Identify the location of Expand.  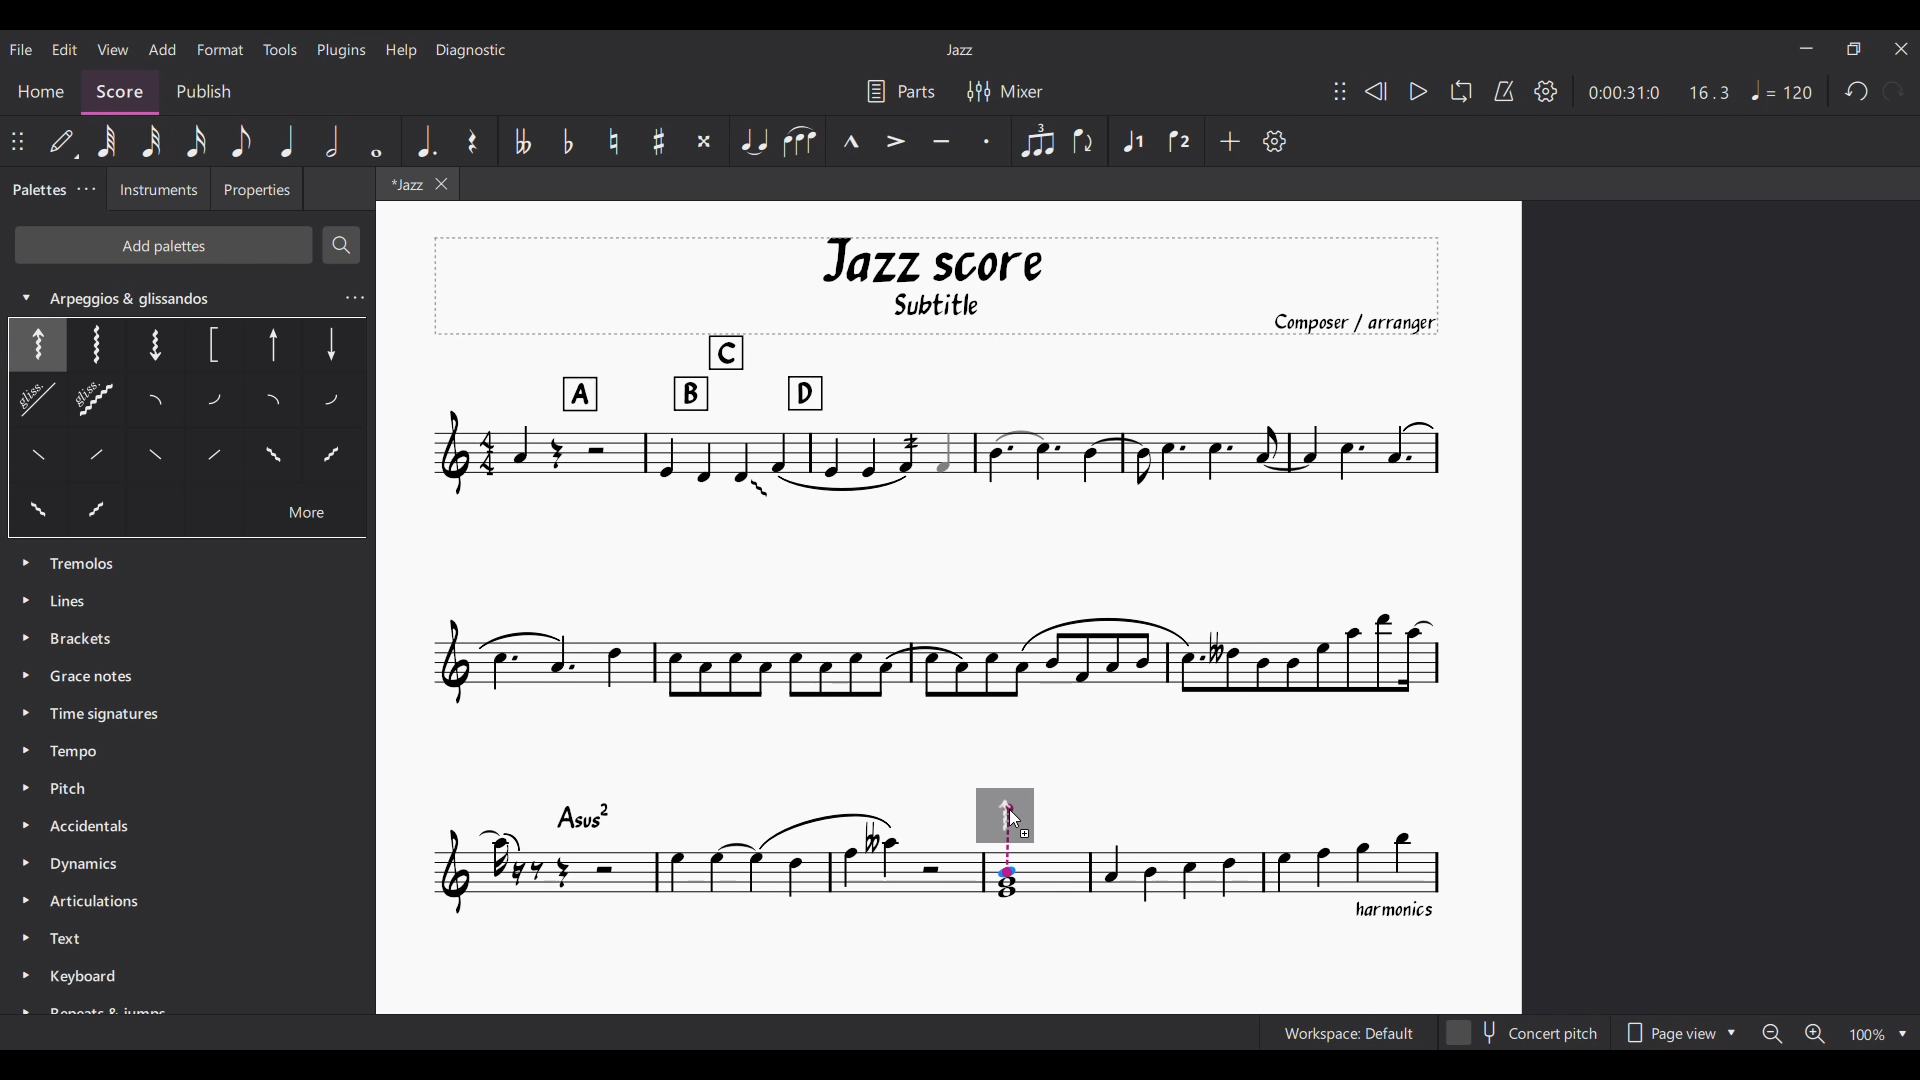
(22, 783).